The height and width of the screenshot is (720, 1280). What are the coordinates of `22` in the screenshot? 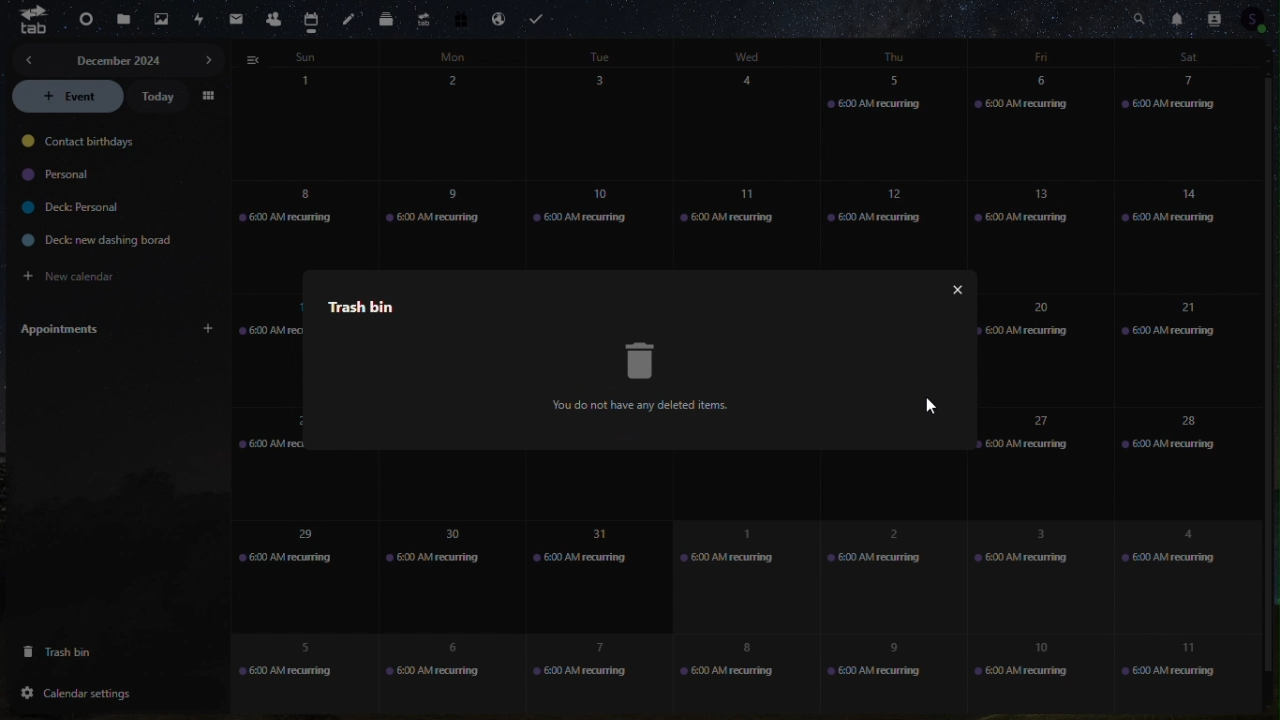 It's located at (290, 463).